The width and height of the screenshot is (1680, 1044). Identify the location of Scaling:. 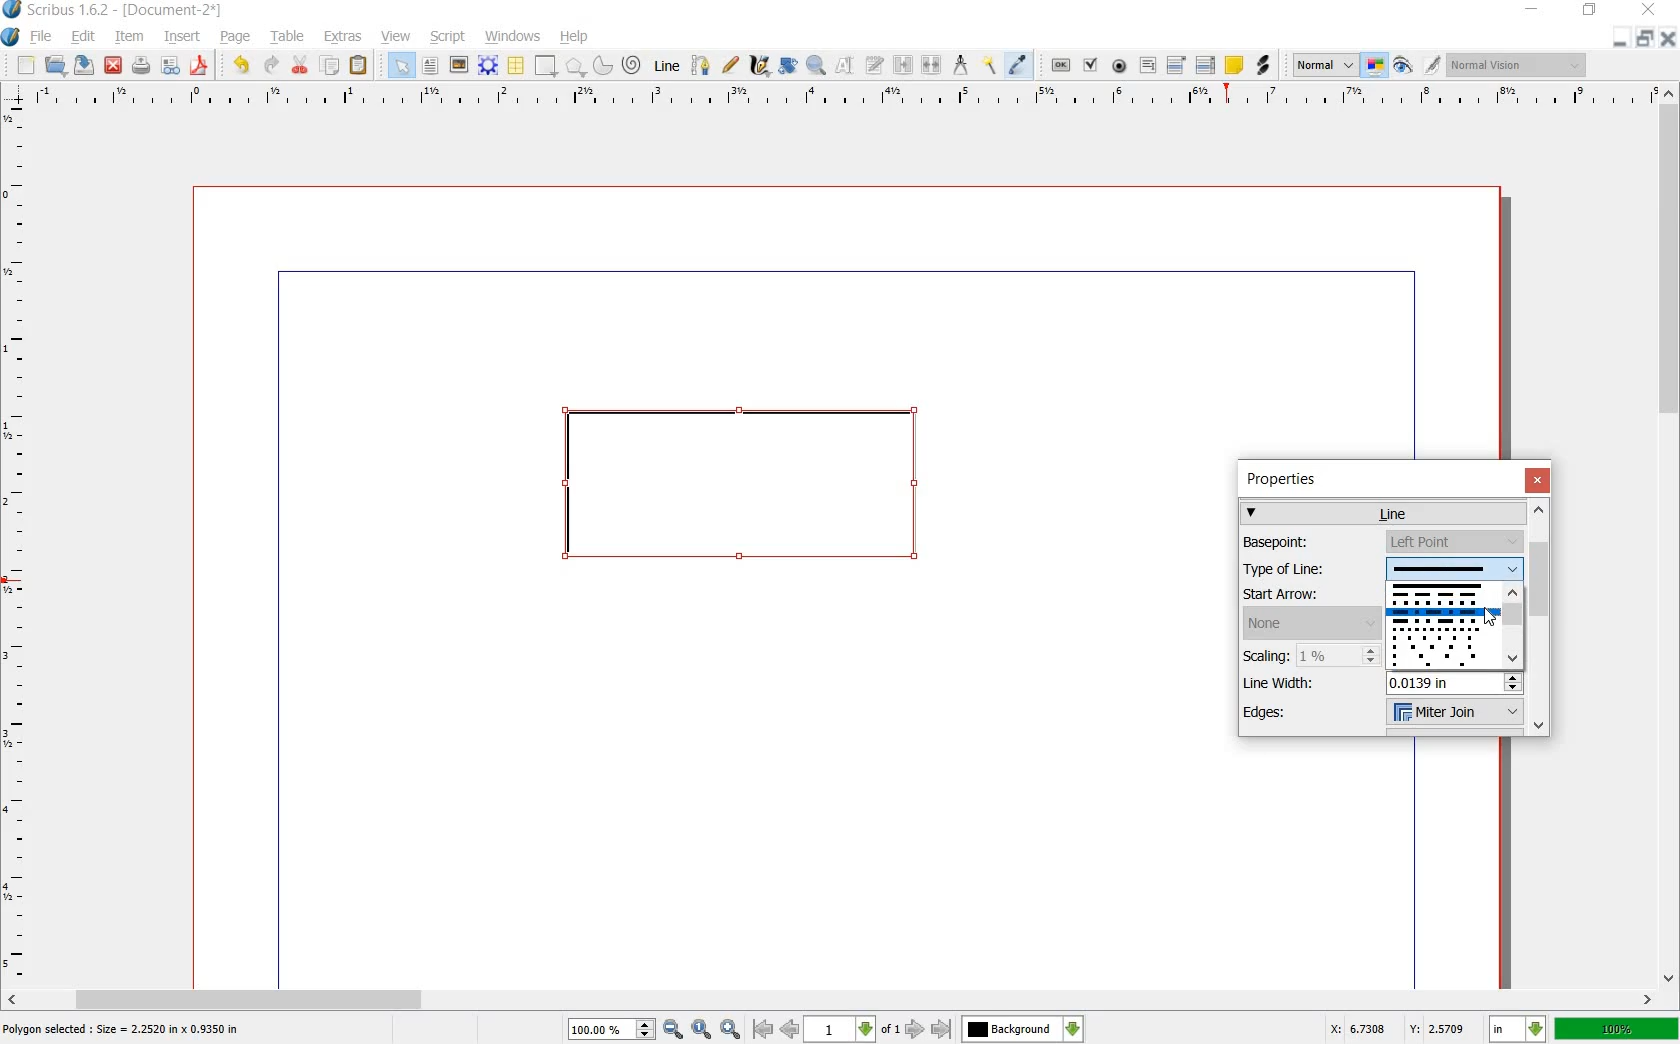
(1268, 655).